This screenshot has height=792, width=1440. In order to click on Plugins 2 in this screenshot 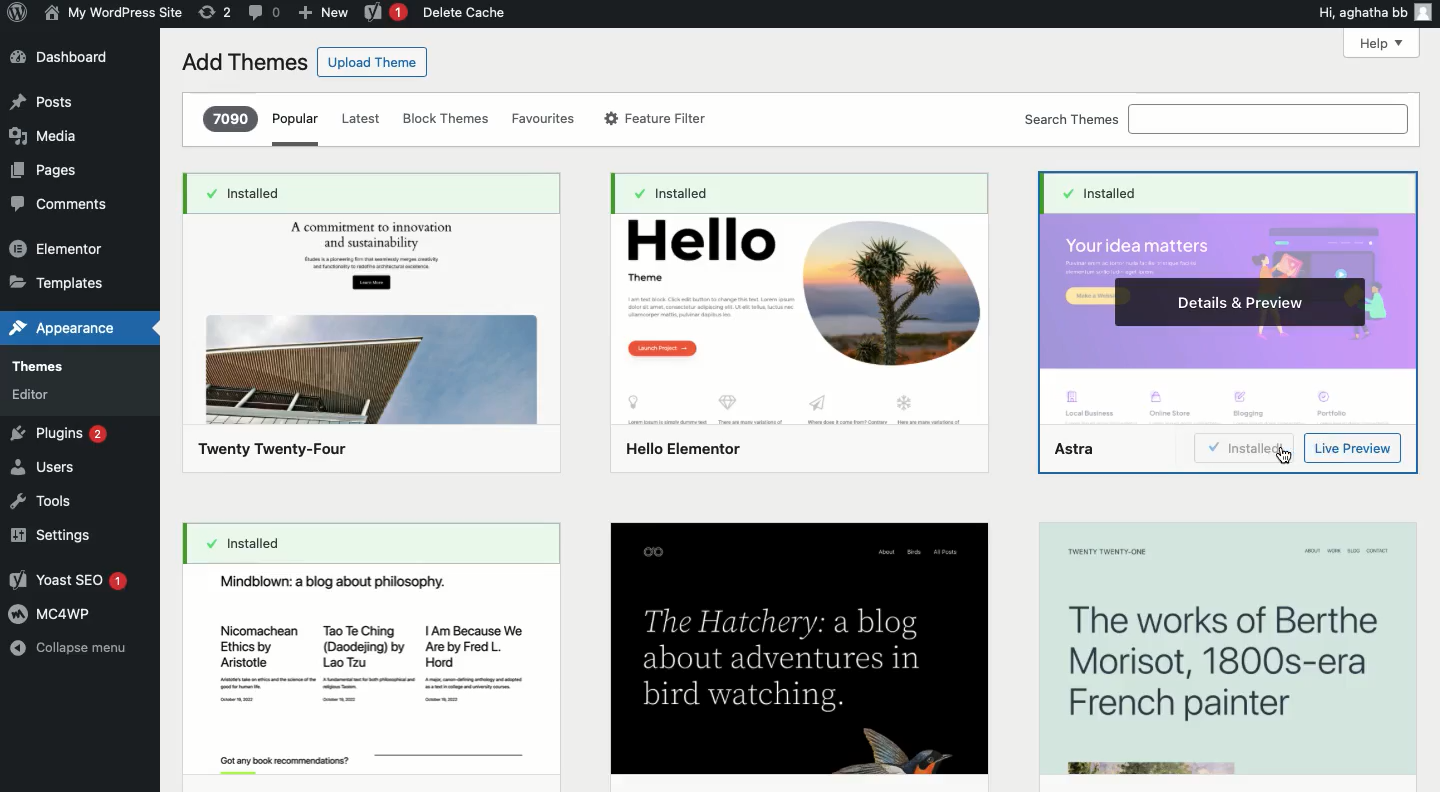, I will do `click(62, 436)`.